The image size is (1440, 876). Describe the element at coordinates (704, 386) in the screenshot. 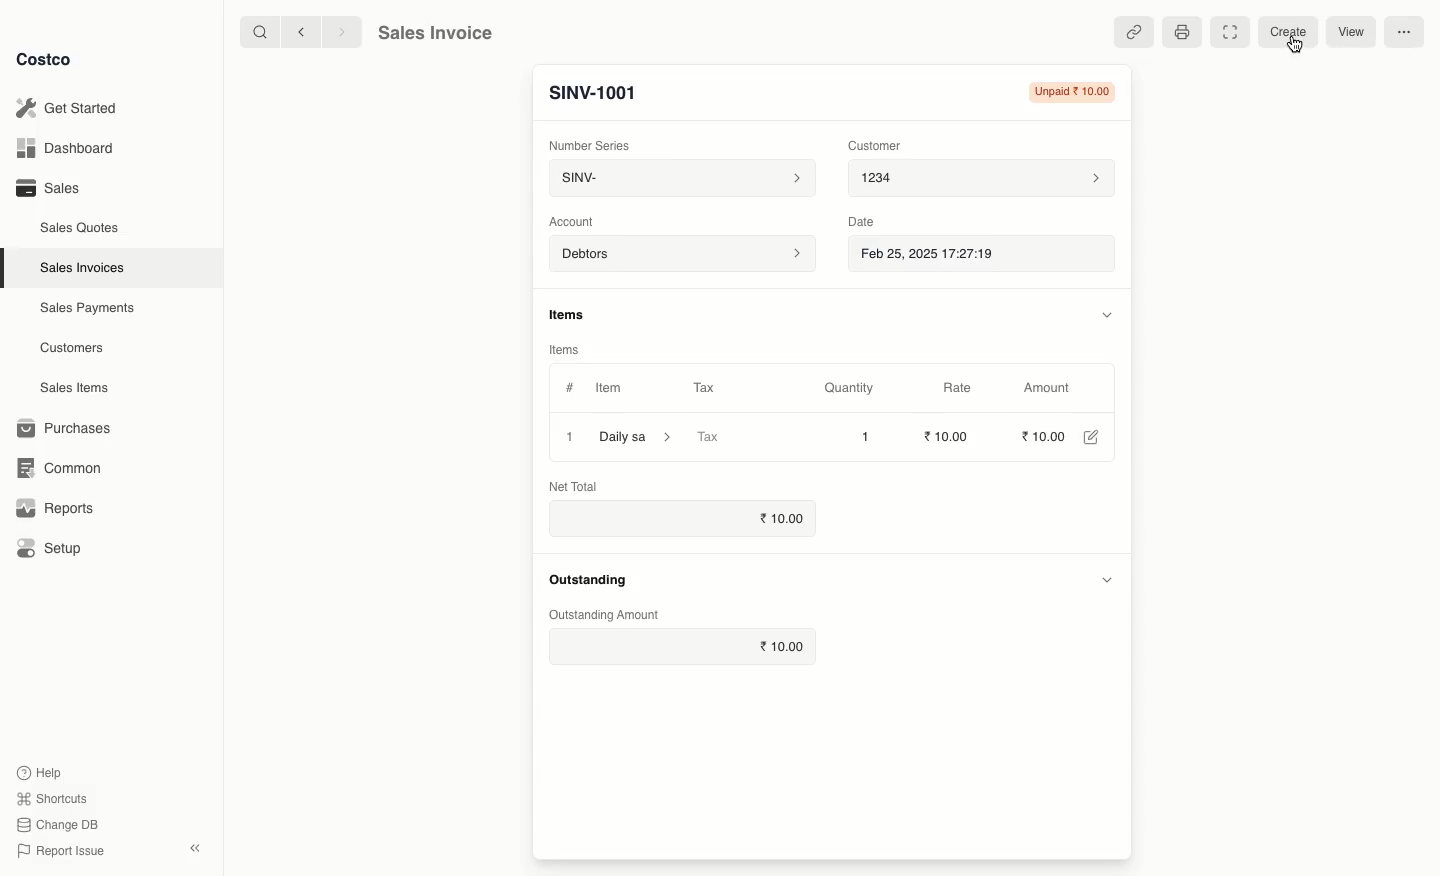

I see `Tax` at that location.